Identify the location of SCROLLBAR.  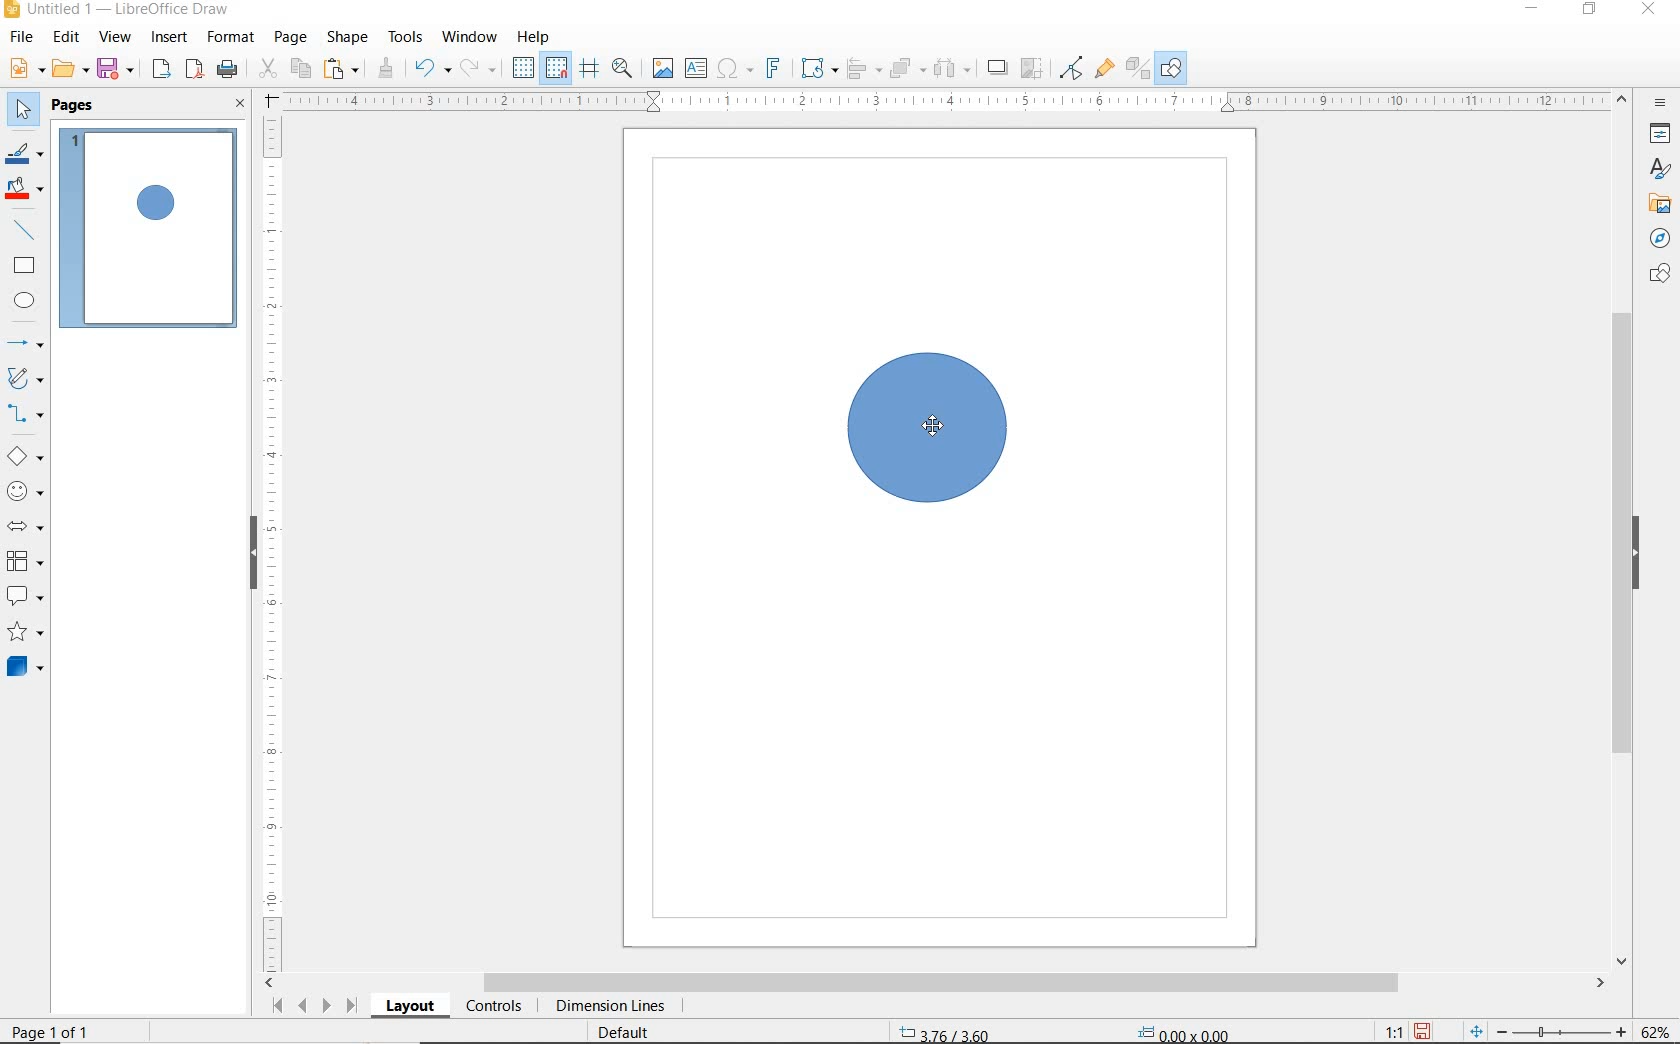
(934, 984).